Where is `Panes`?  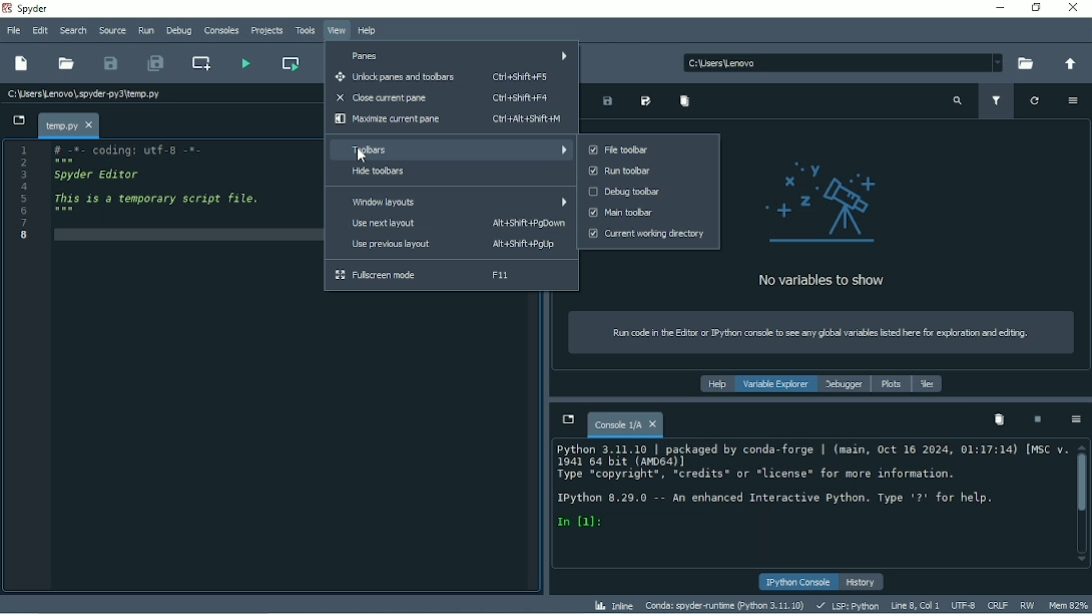
Panes is located at coordinates (450, 55).